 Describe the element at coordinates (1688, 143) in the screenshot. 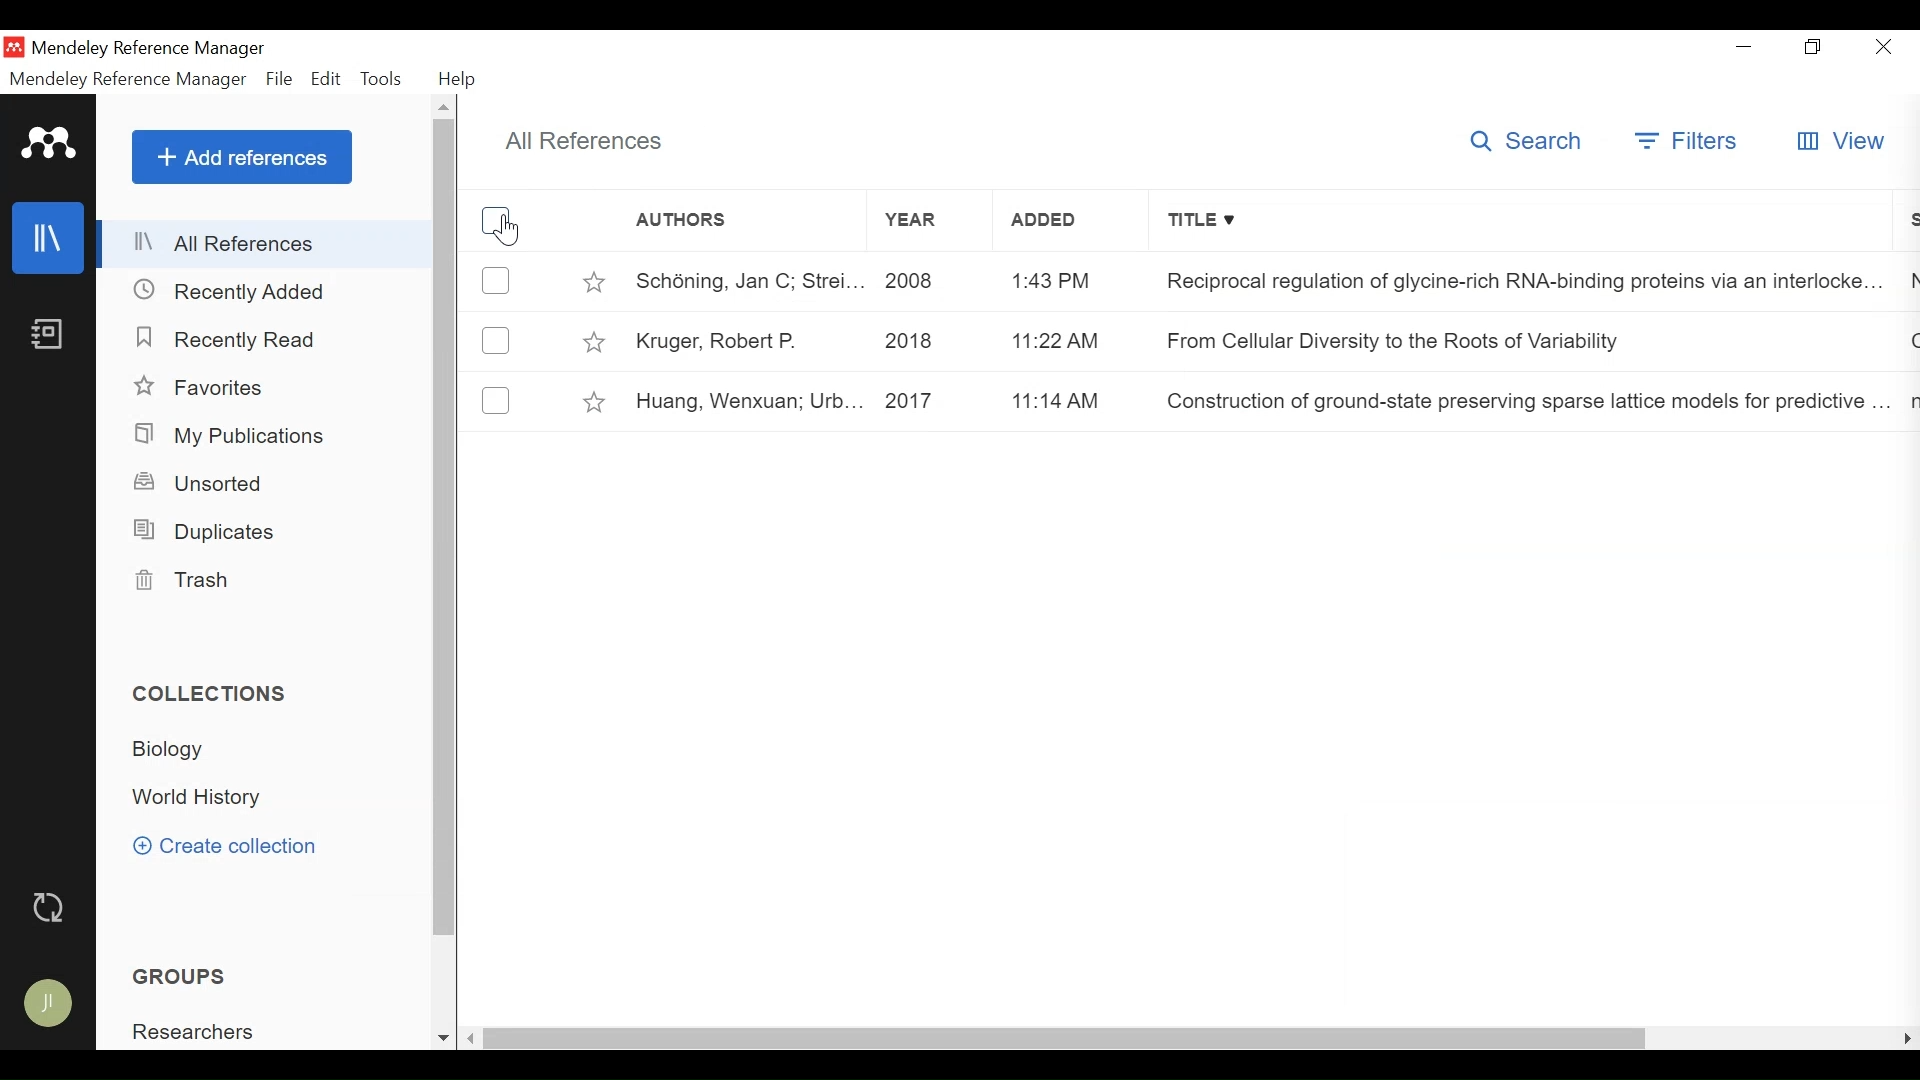

I see `Filters` at that location.